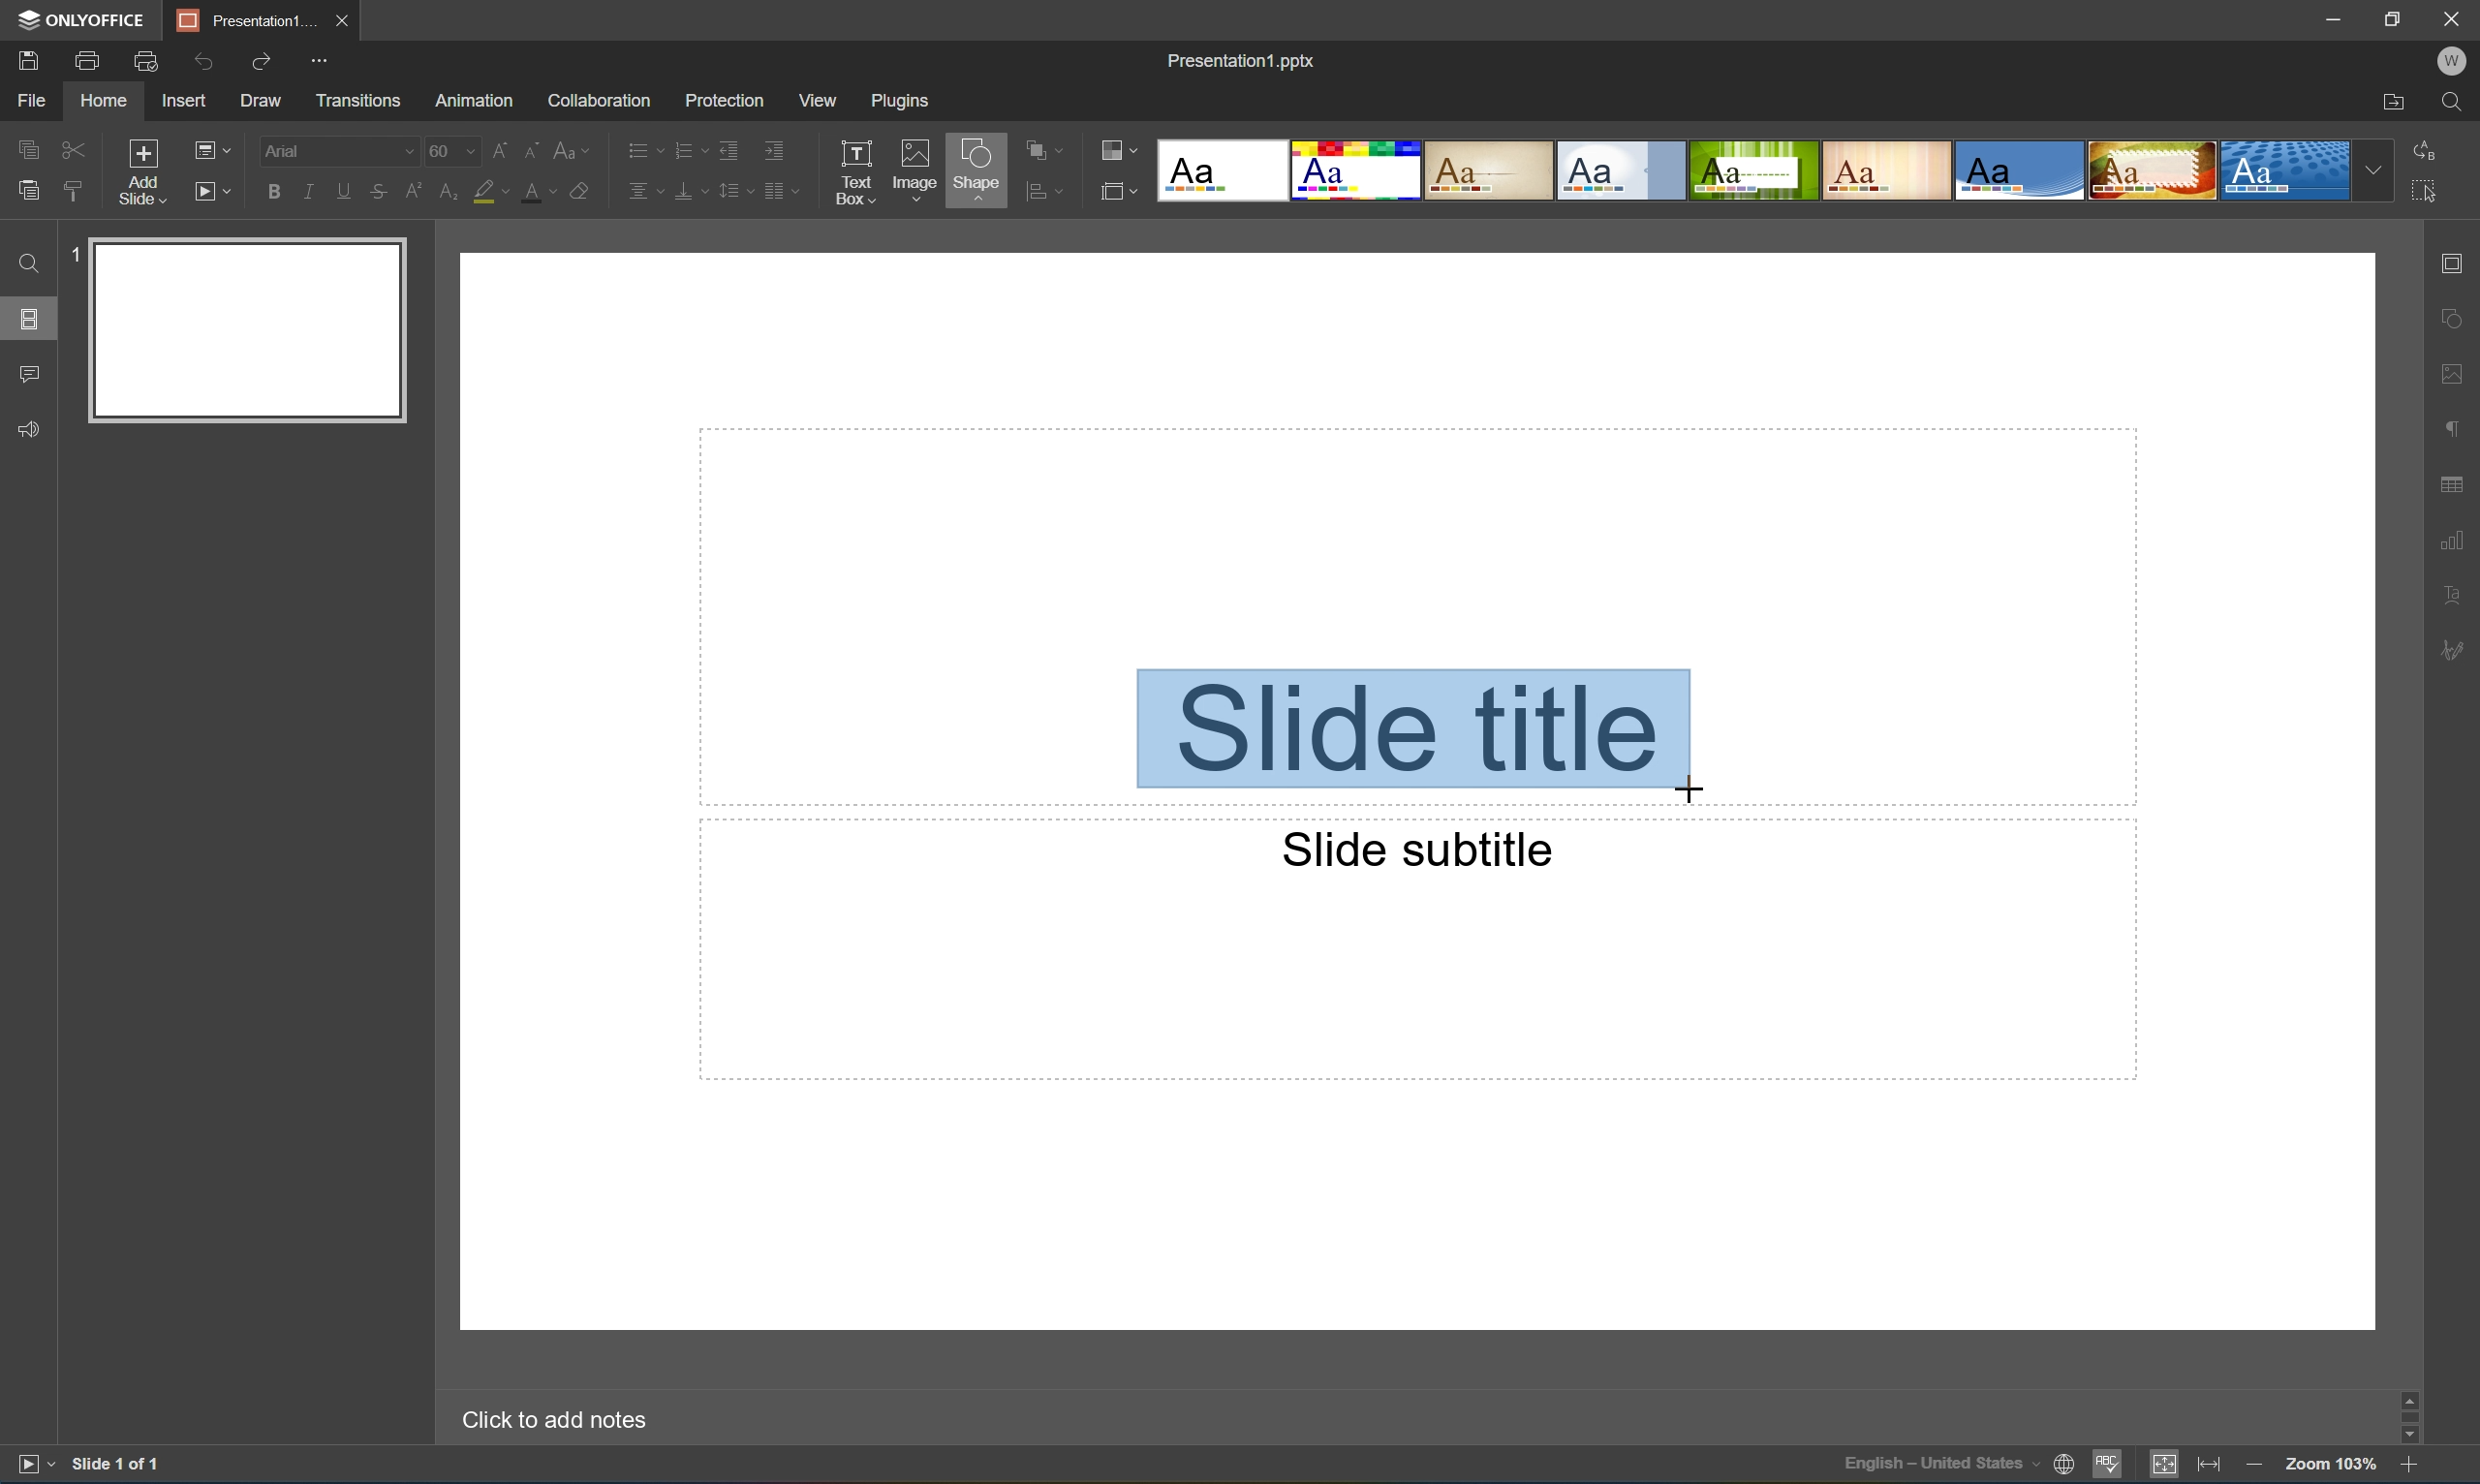 The height and width of the screenshot is (1484, 2480). Describe the element at coordinates (600, 100) in the screenshot. I see `Collaboration` at that location.